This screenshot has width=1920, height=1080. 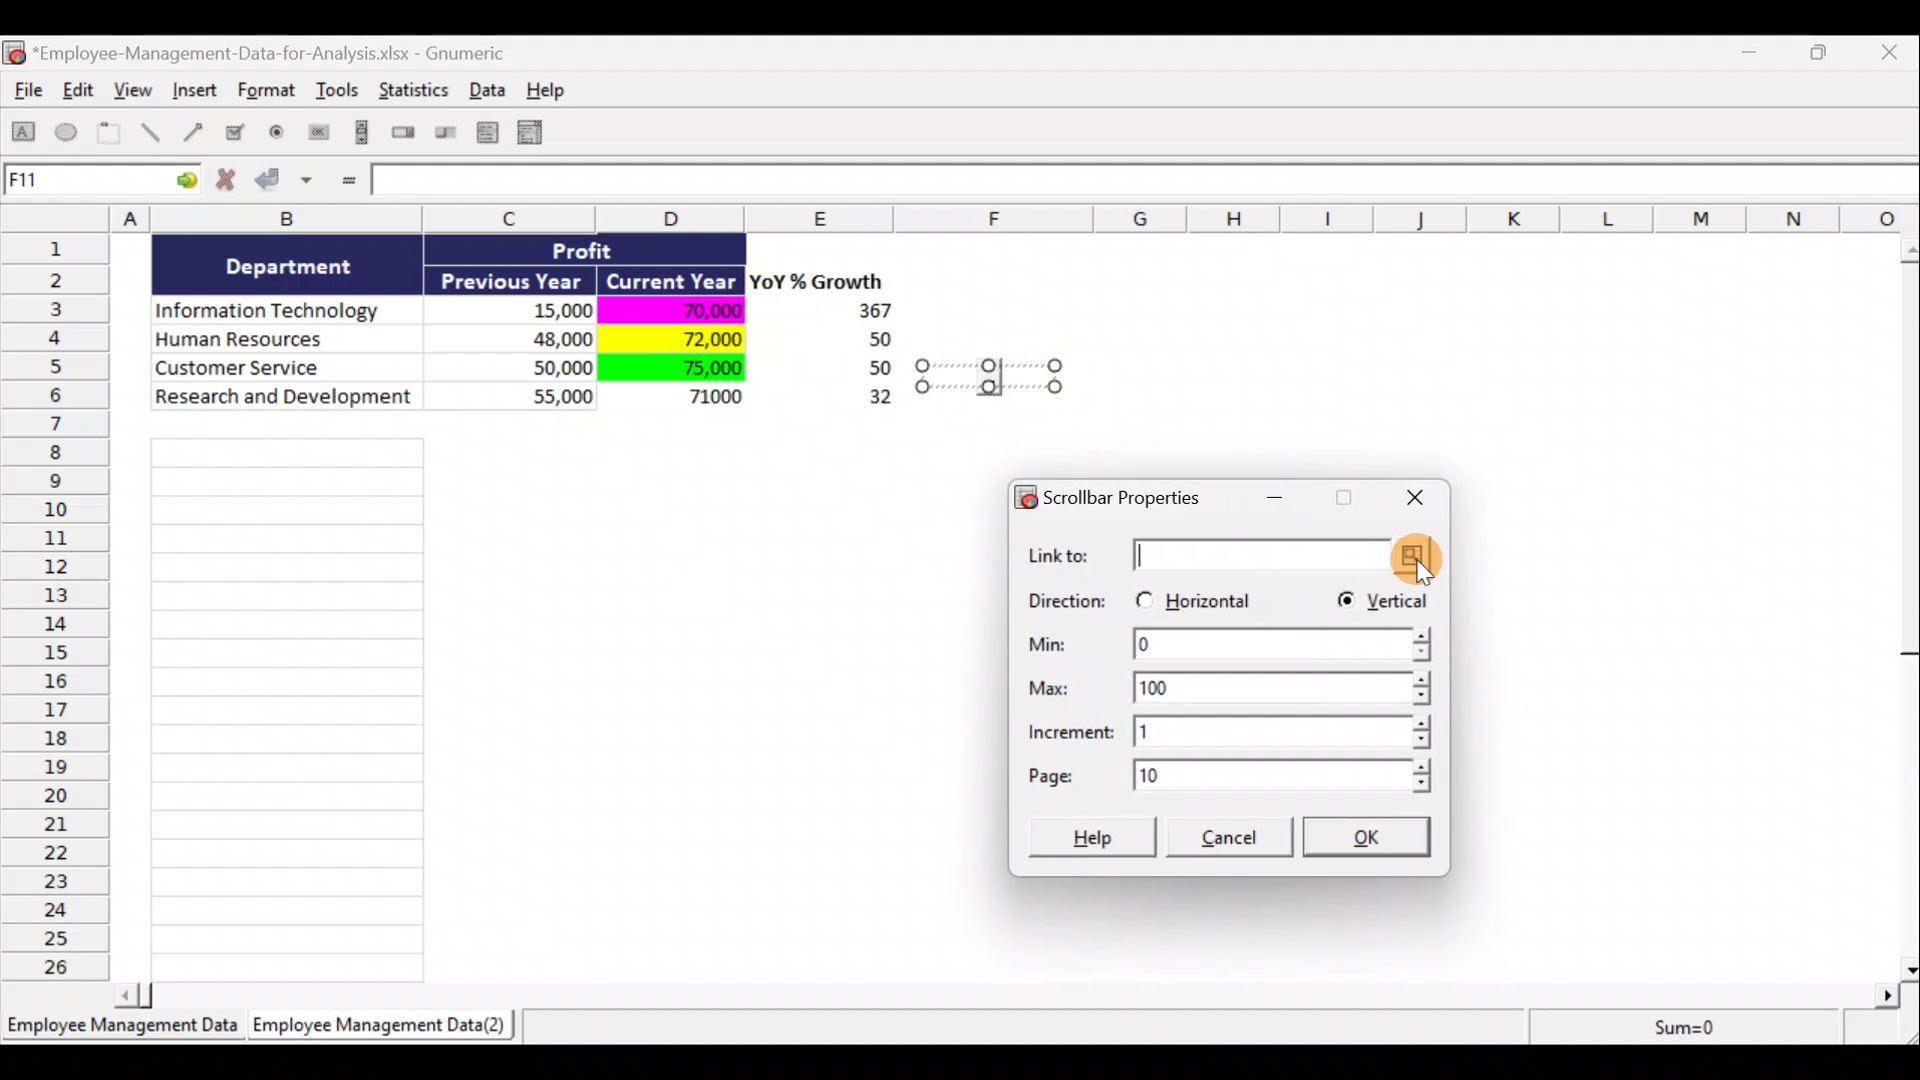 What do you see at coordinates (416, 96) in the screenshot?
I see `Statistics` at bounding box center [416, 96].